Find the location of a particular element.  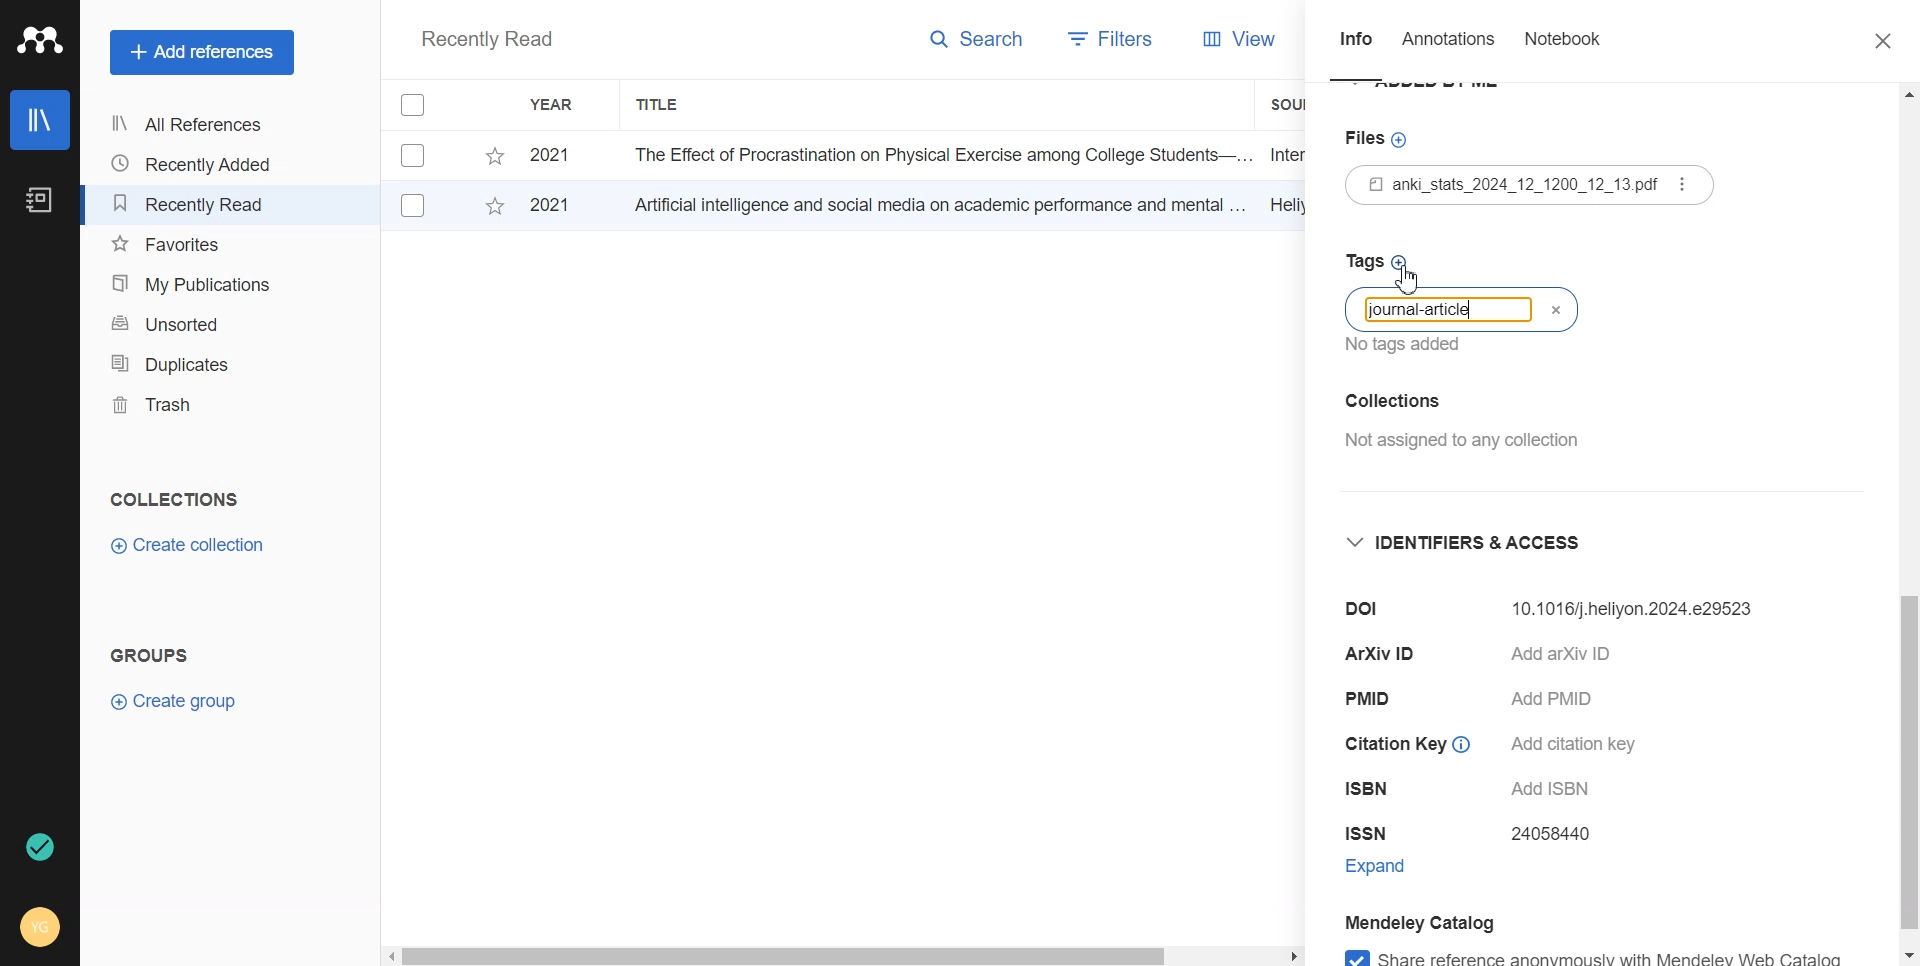

Close  is located at coordinates (1873, 42).